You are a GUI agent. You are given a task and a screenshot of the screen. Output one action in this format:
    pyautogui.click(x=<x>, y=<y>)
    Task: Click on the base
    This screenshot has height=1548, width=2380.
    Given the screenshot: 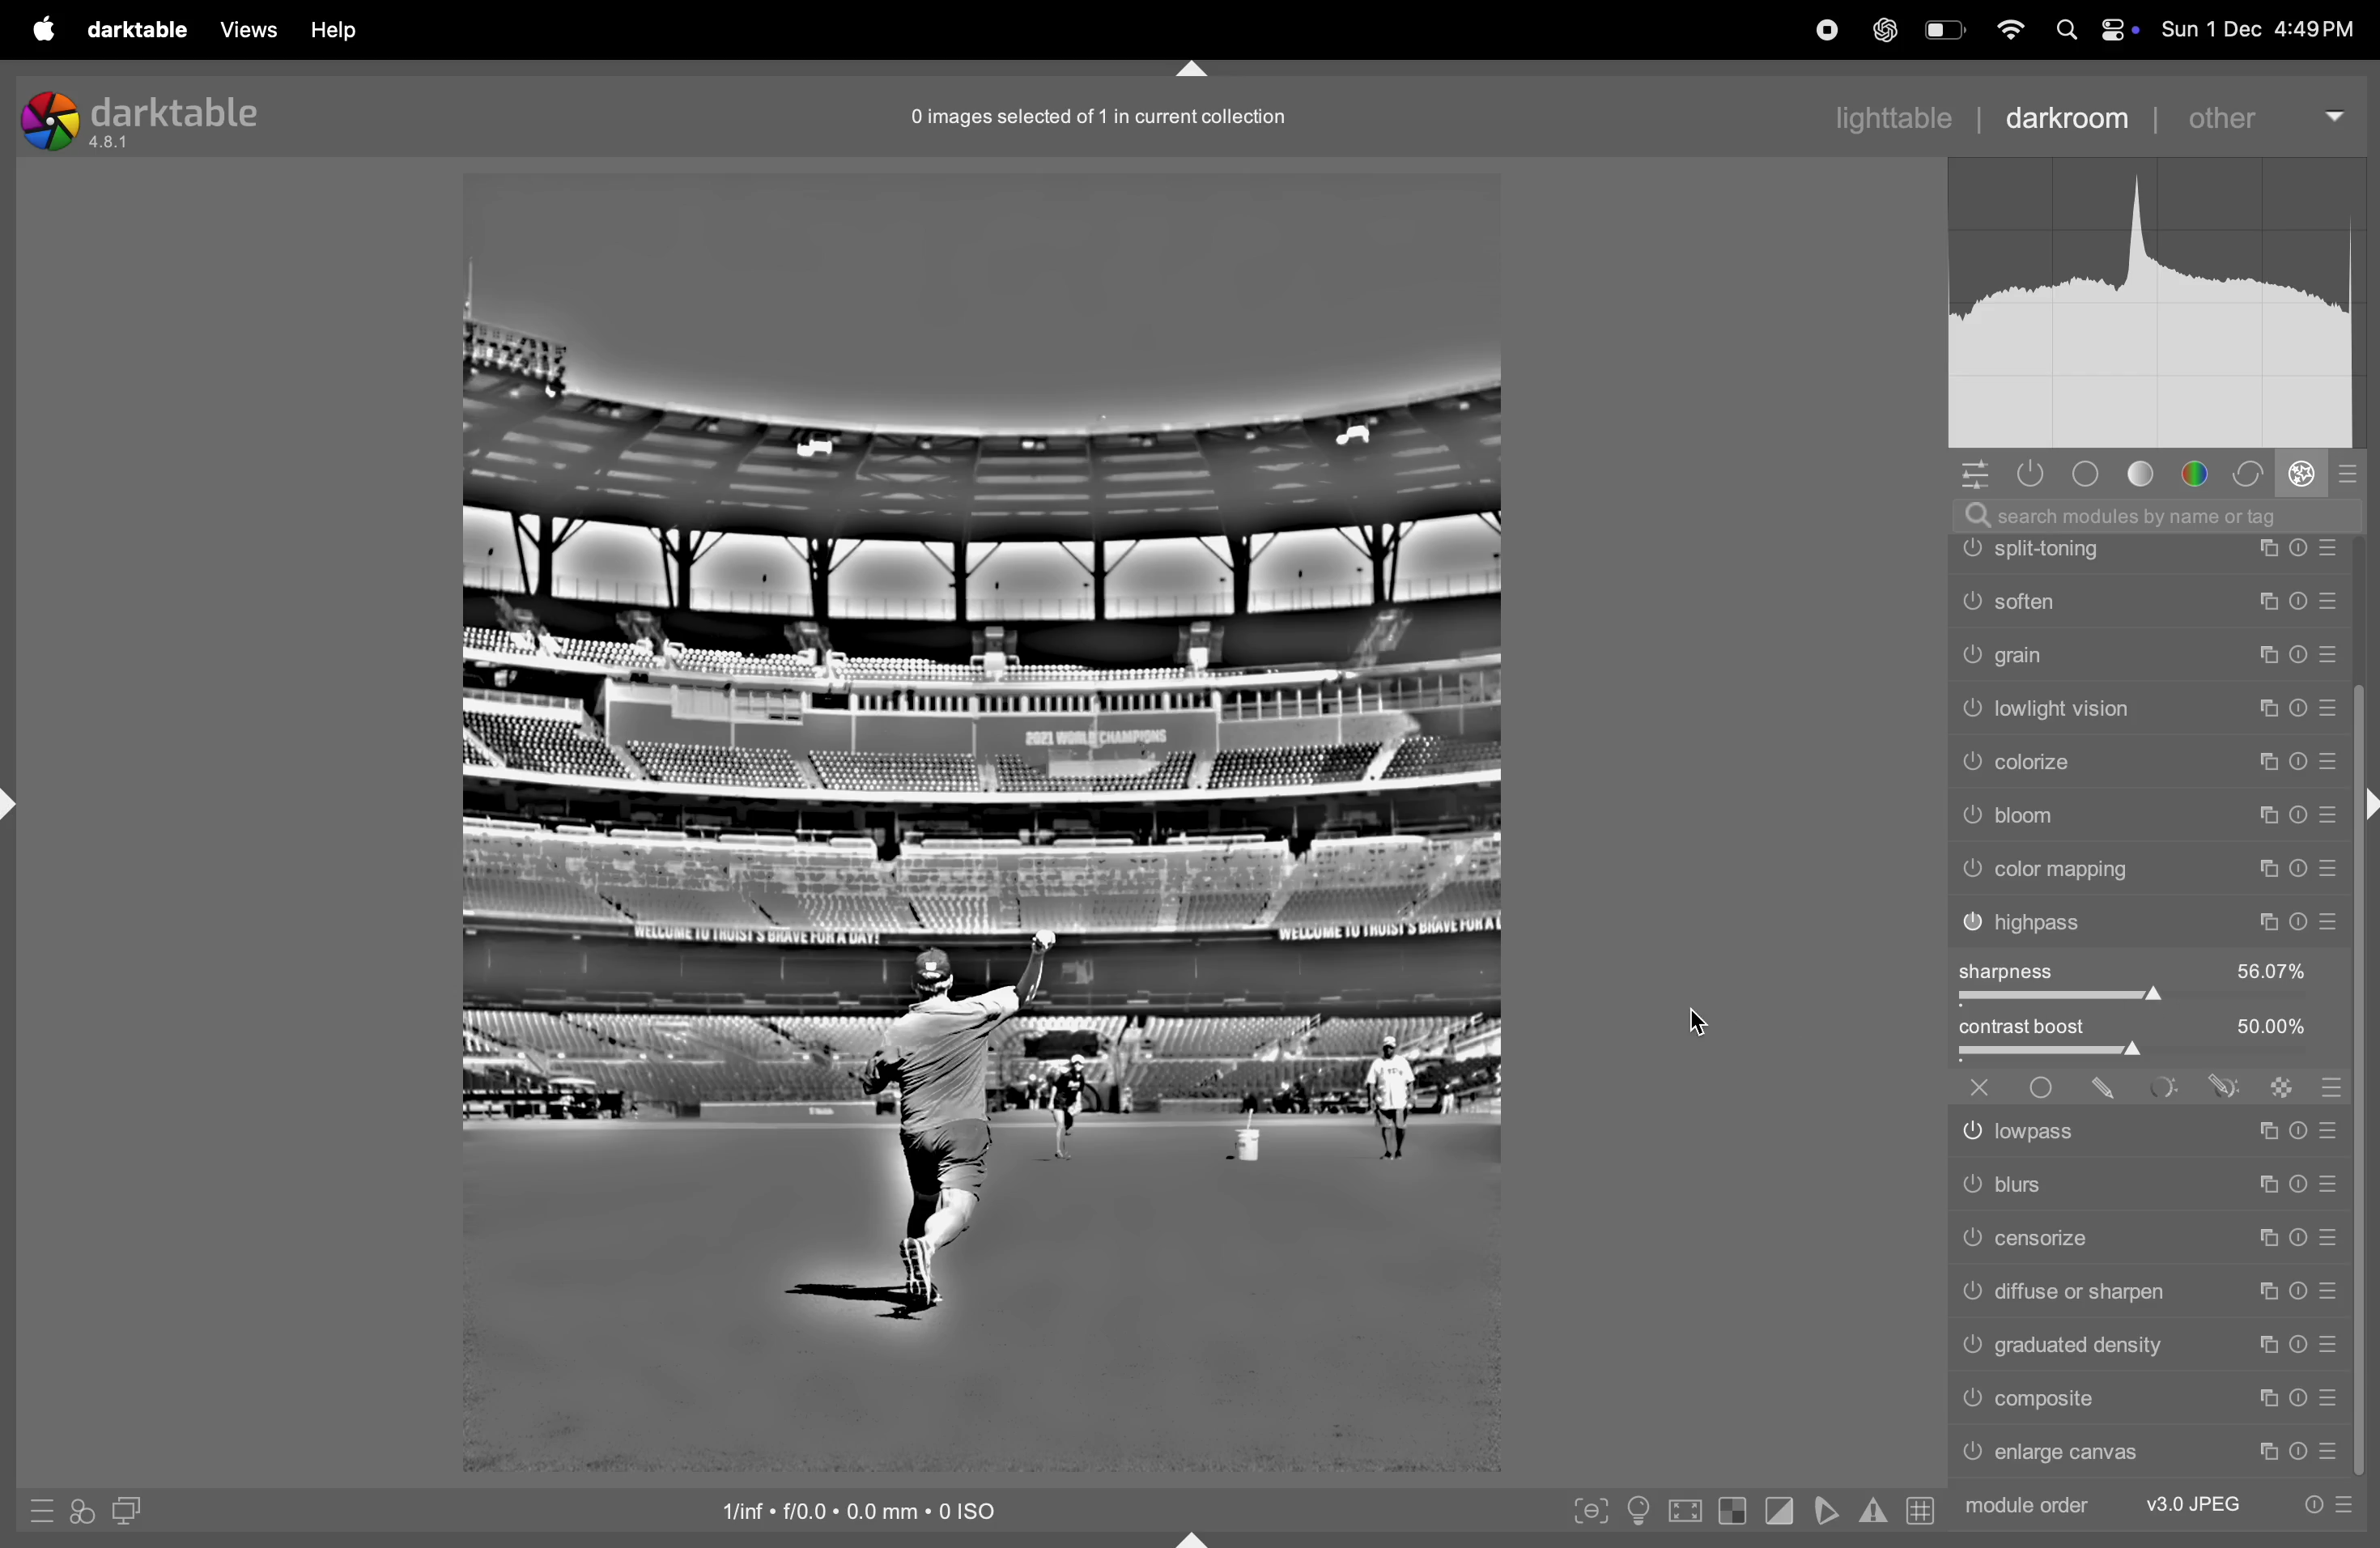 What is the action you would take?
    pyautogui.click(x=2092, y=474)
    